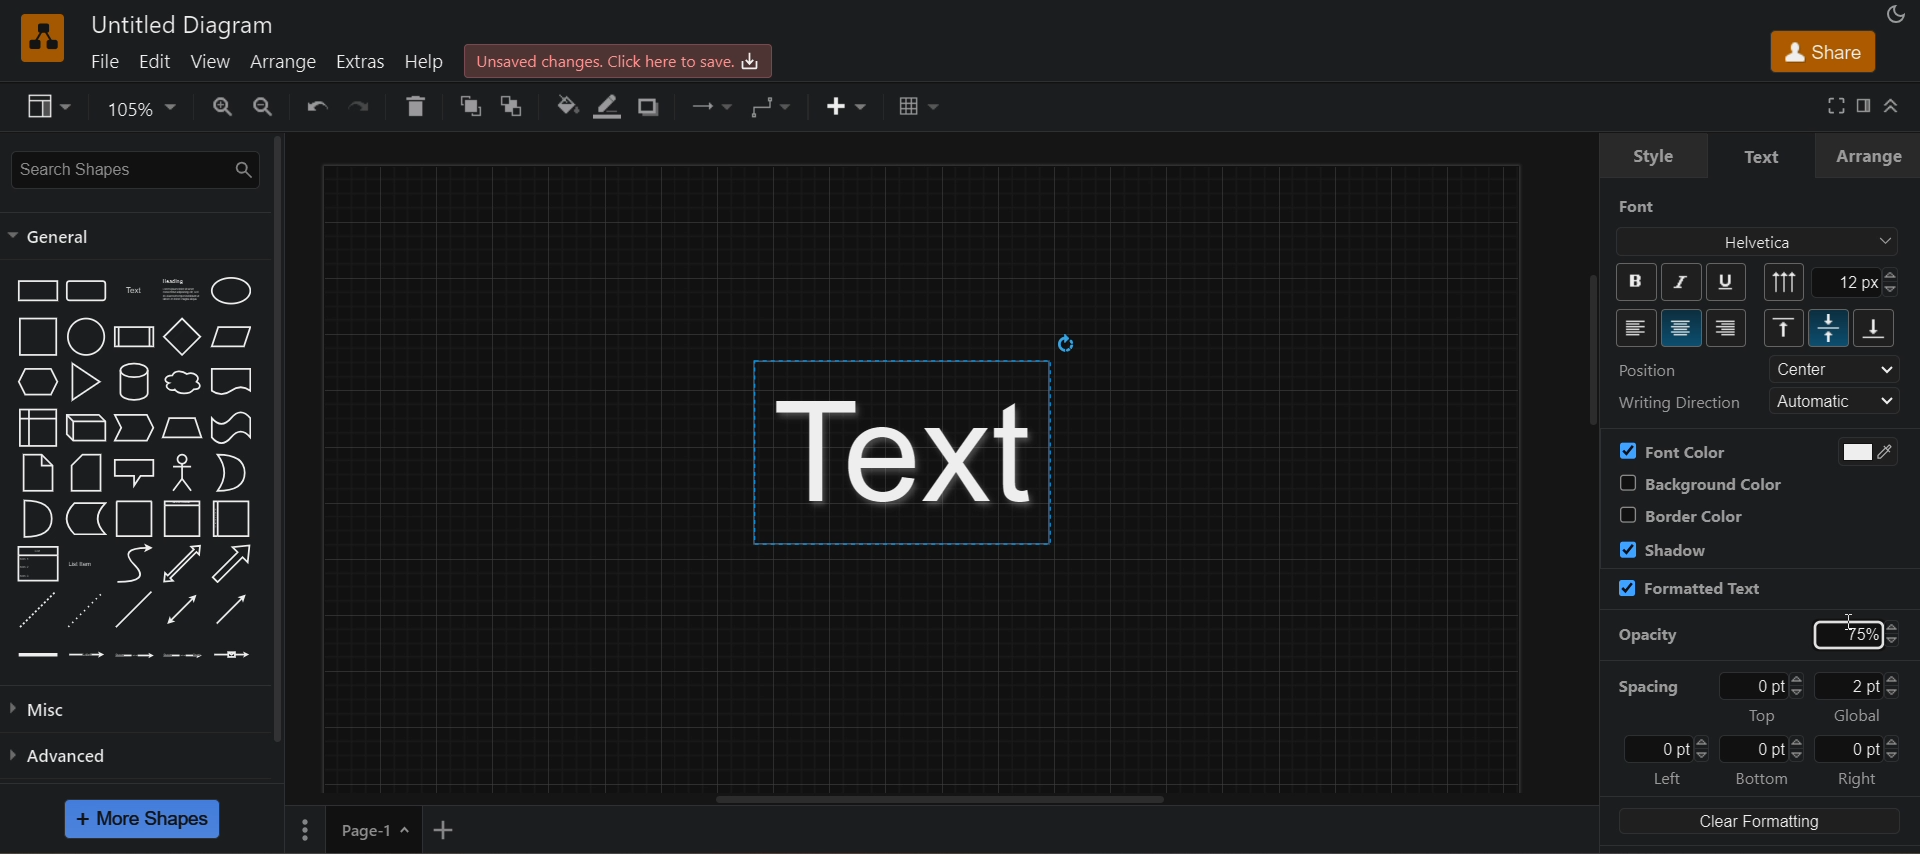 Image resolution: width=1920 pixels, height=854 pixels. Describe the element at coordinates (134, 609) in the screenshot. I see `line` at that location.